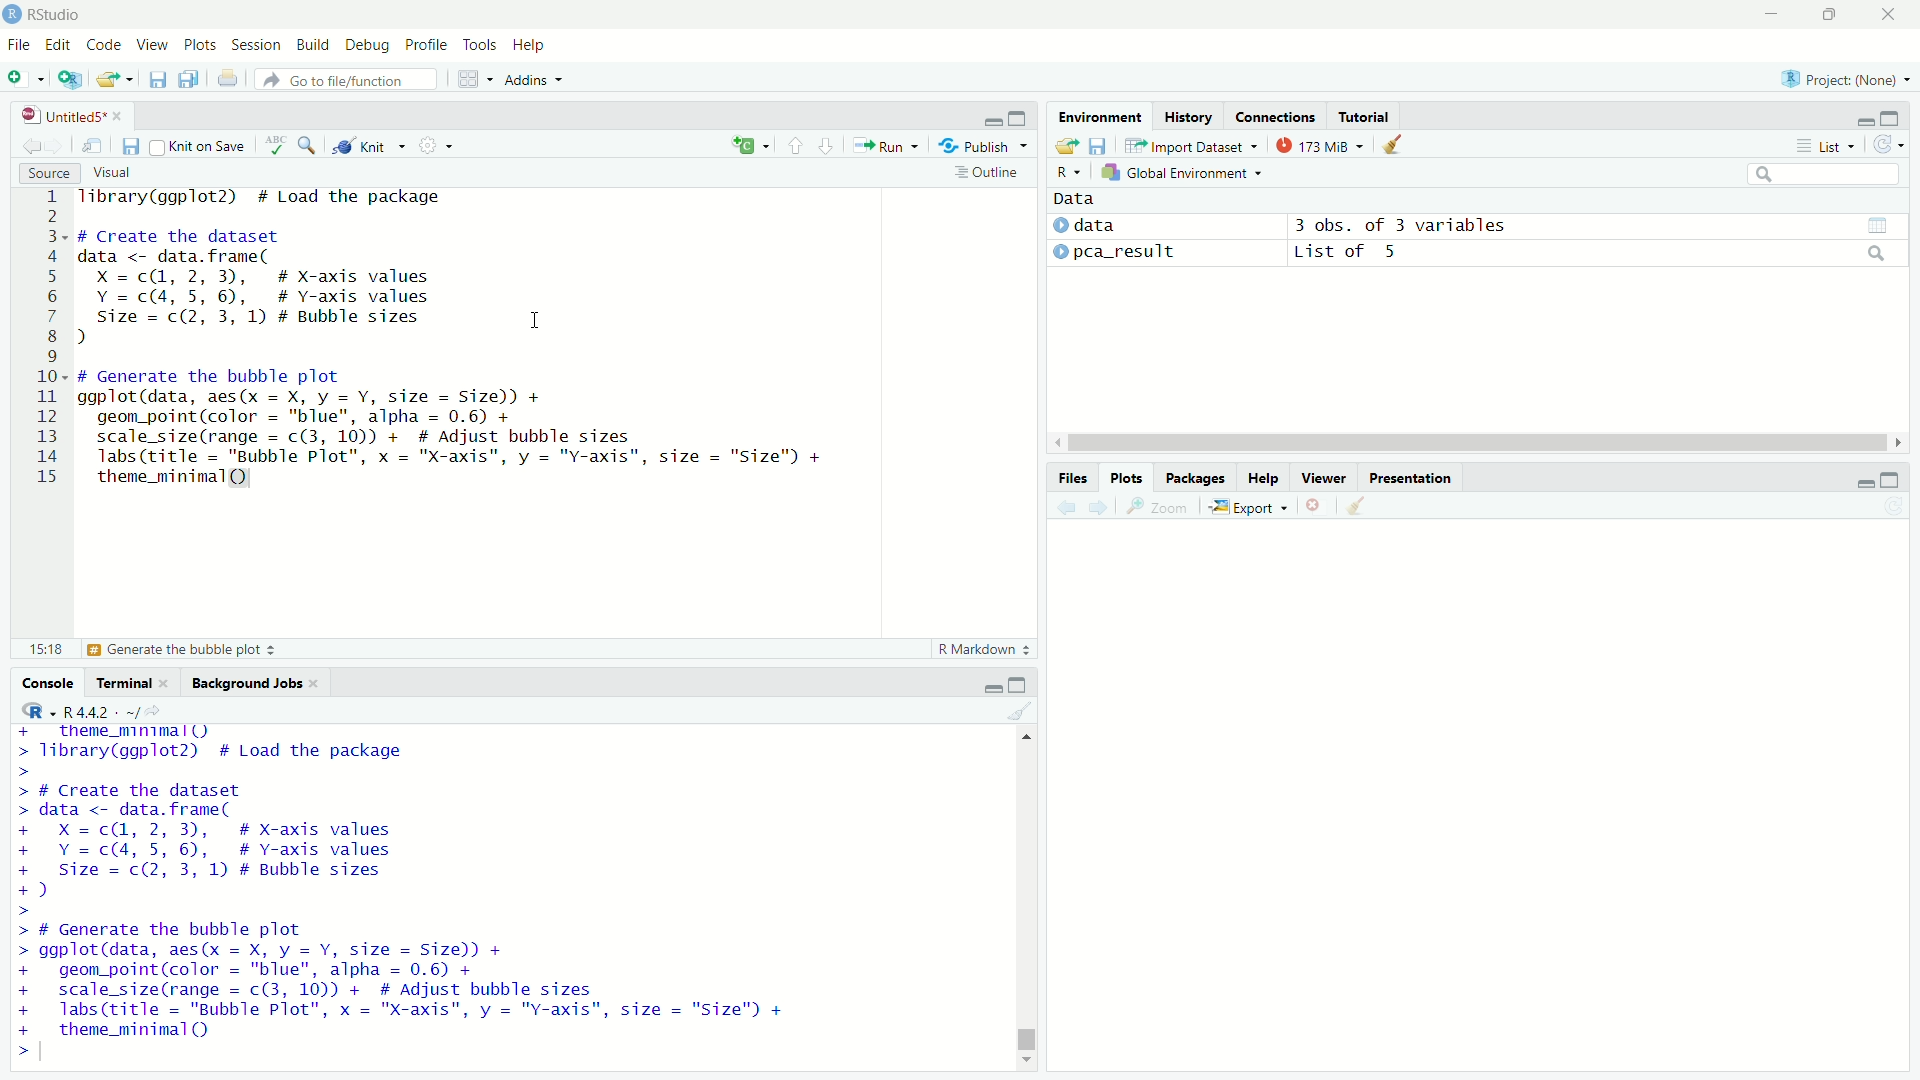  What do you see at coordinates (1275, 116) in the screenshot?
I see `connections` at bounding box center [1275, 116].